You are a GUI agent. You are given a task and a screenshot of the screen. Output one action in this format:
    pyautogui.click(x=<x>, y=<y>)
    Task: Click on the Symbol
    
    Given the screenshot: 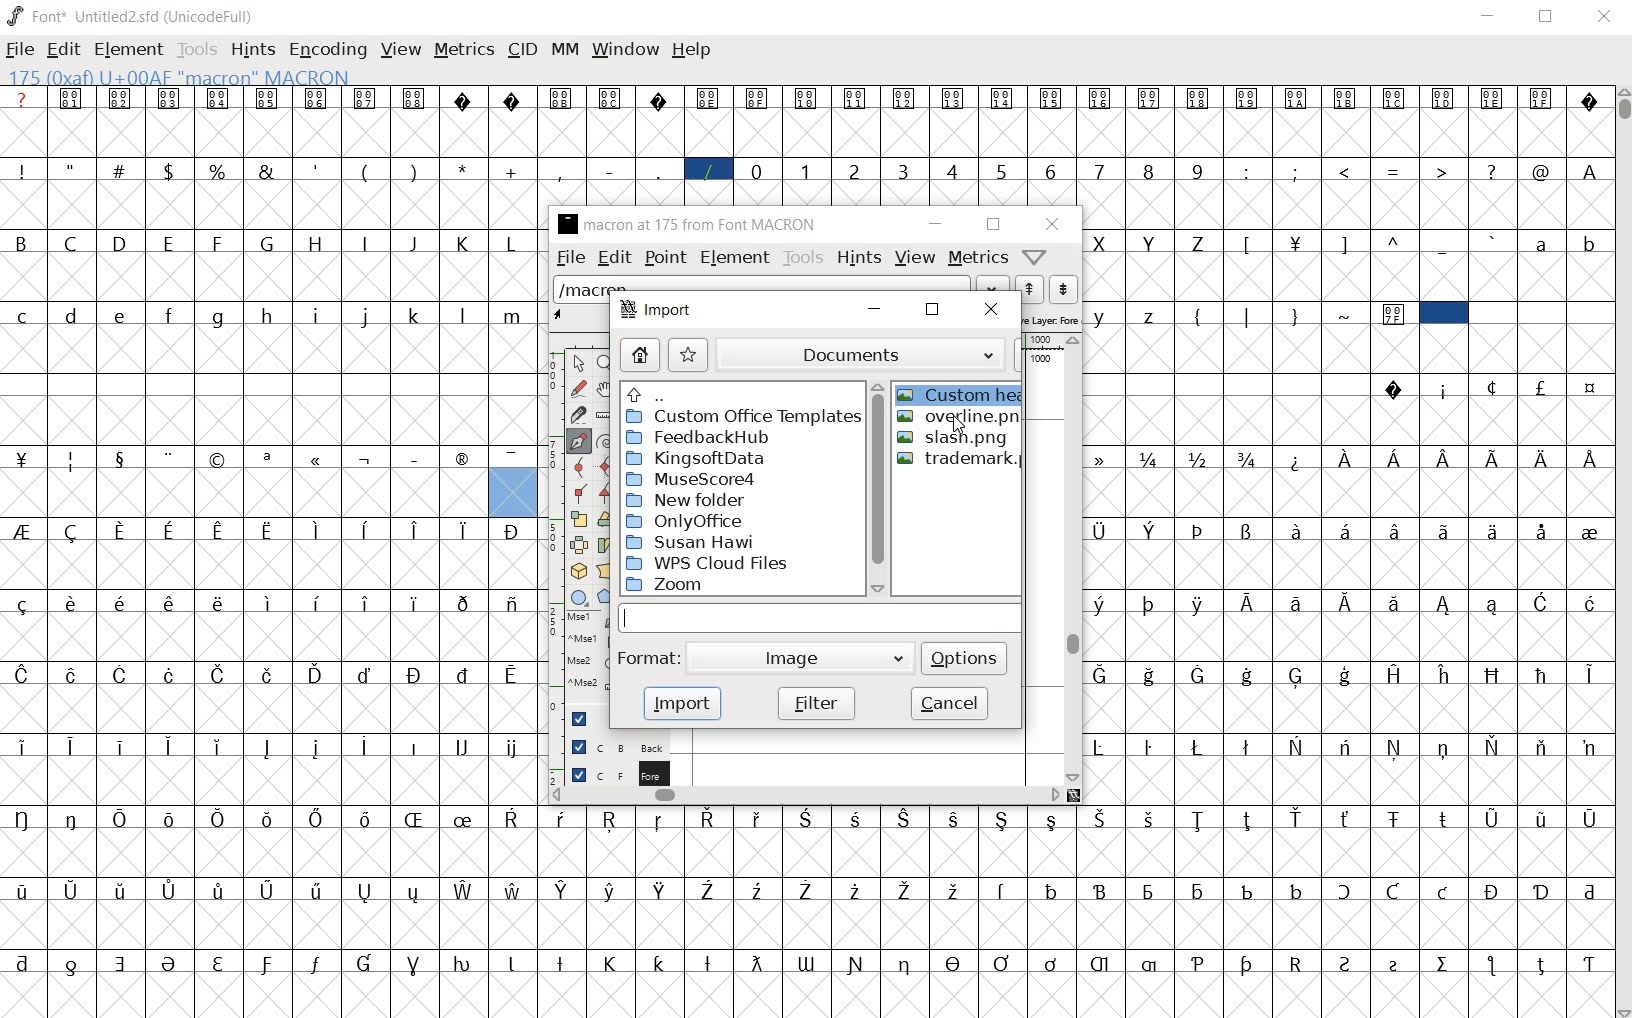 What is the action you would take?
    pyautogui.click(x=614, y=961)
    